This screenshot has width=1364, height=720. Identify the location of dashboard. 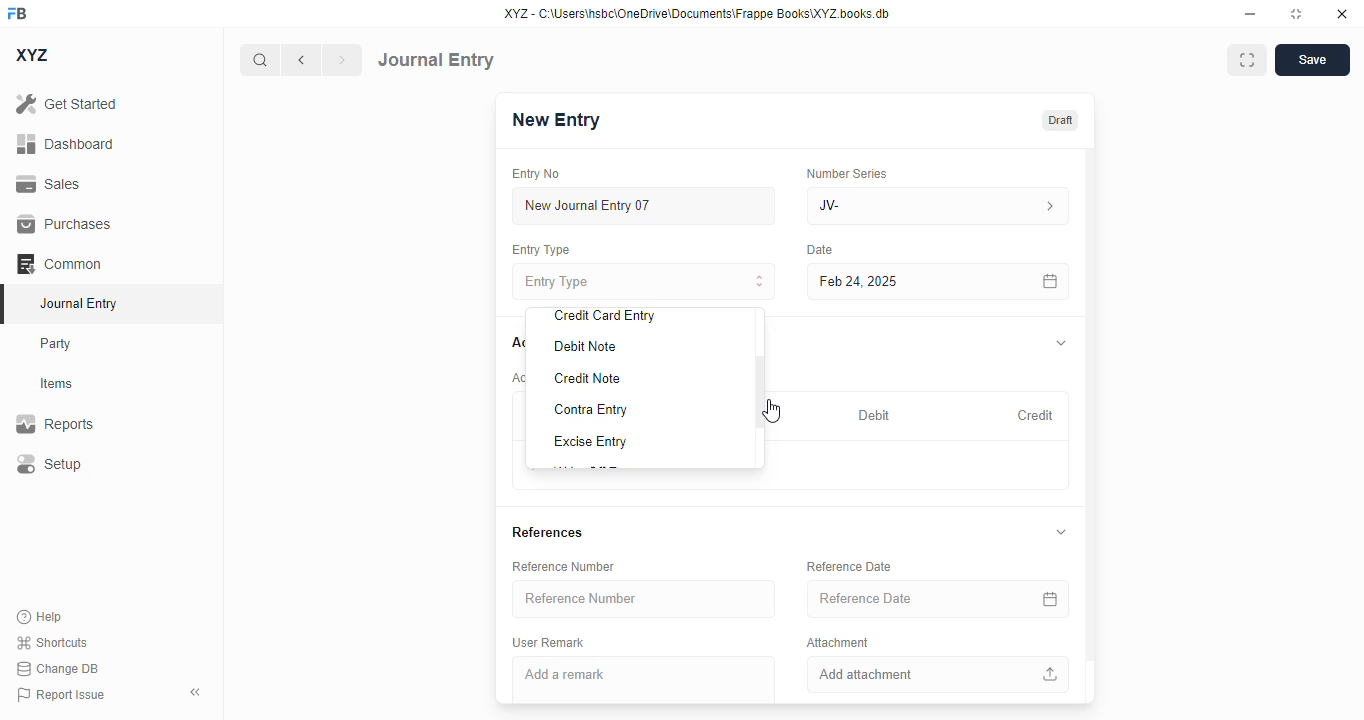
(65, 143).